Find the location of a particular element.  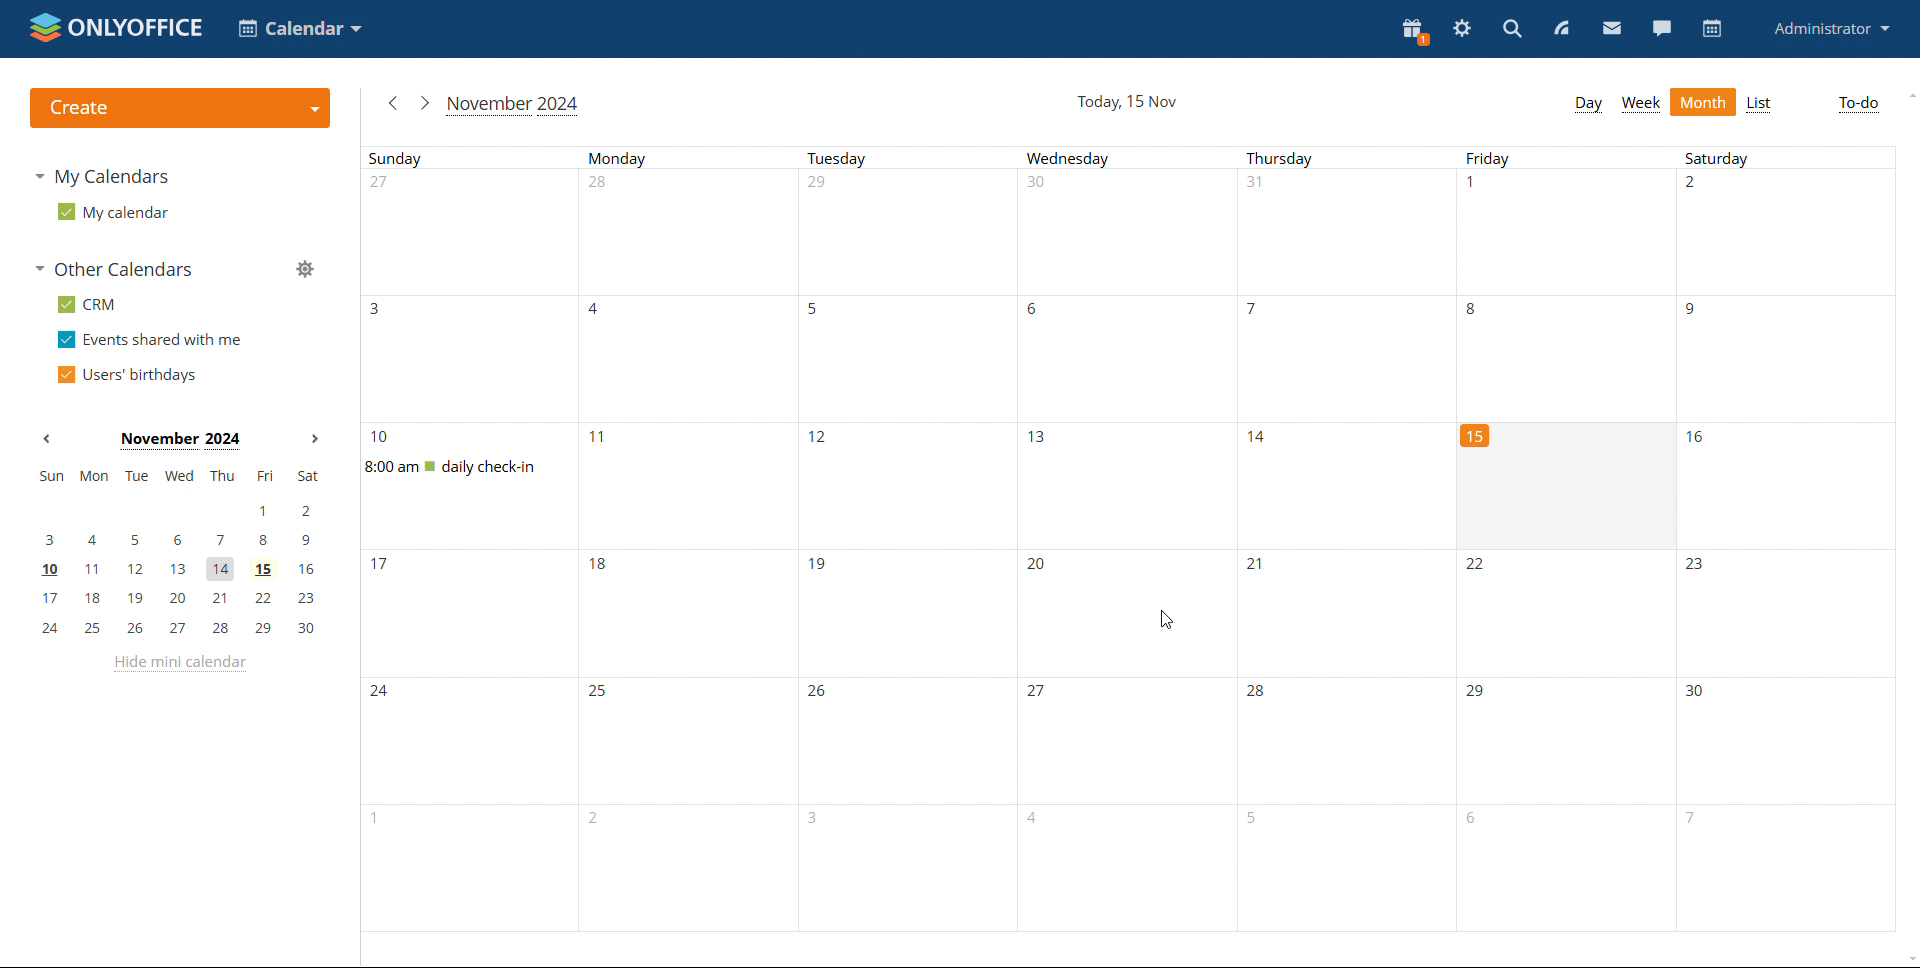

cursor is located at coordinates (1164, 621).